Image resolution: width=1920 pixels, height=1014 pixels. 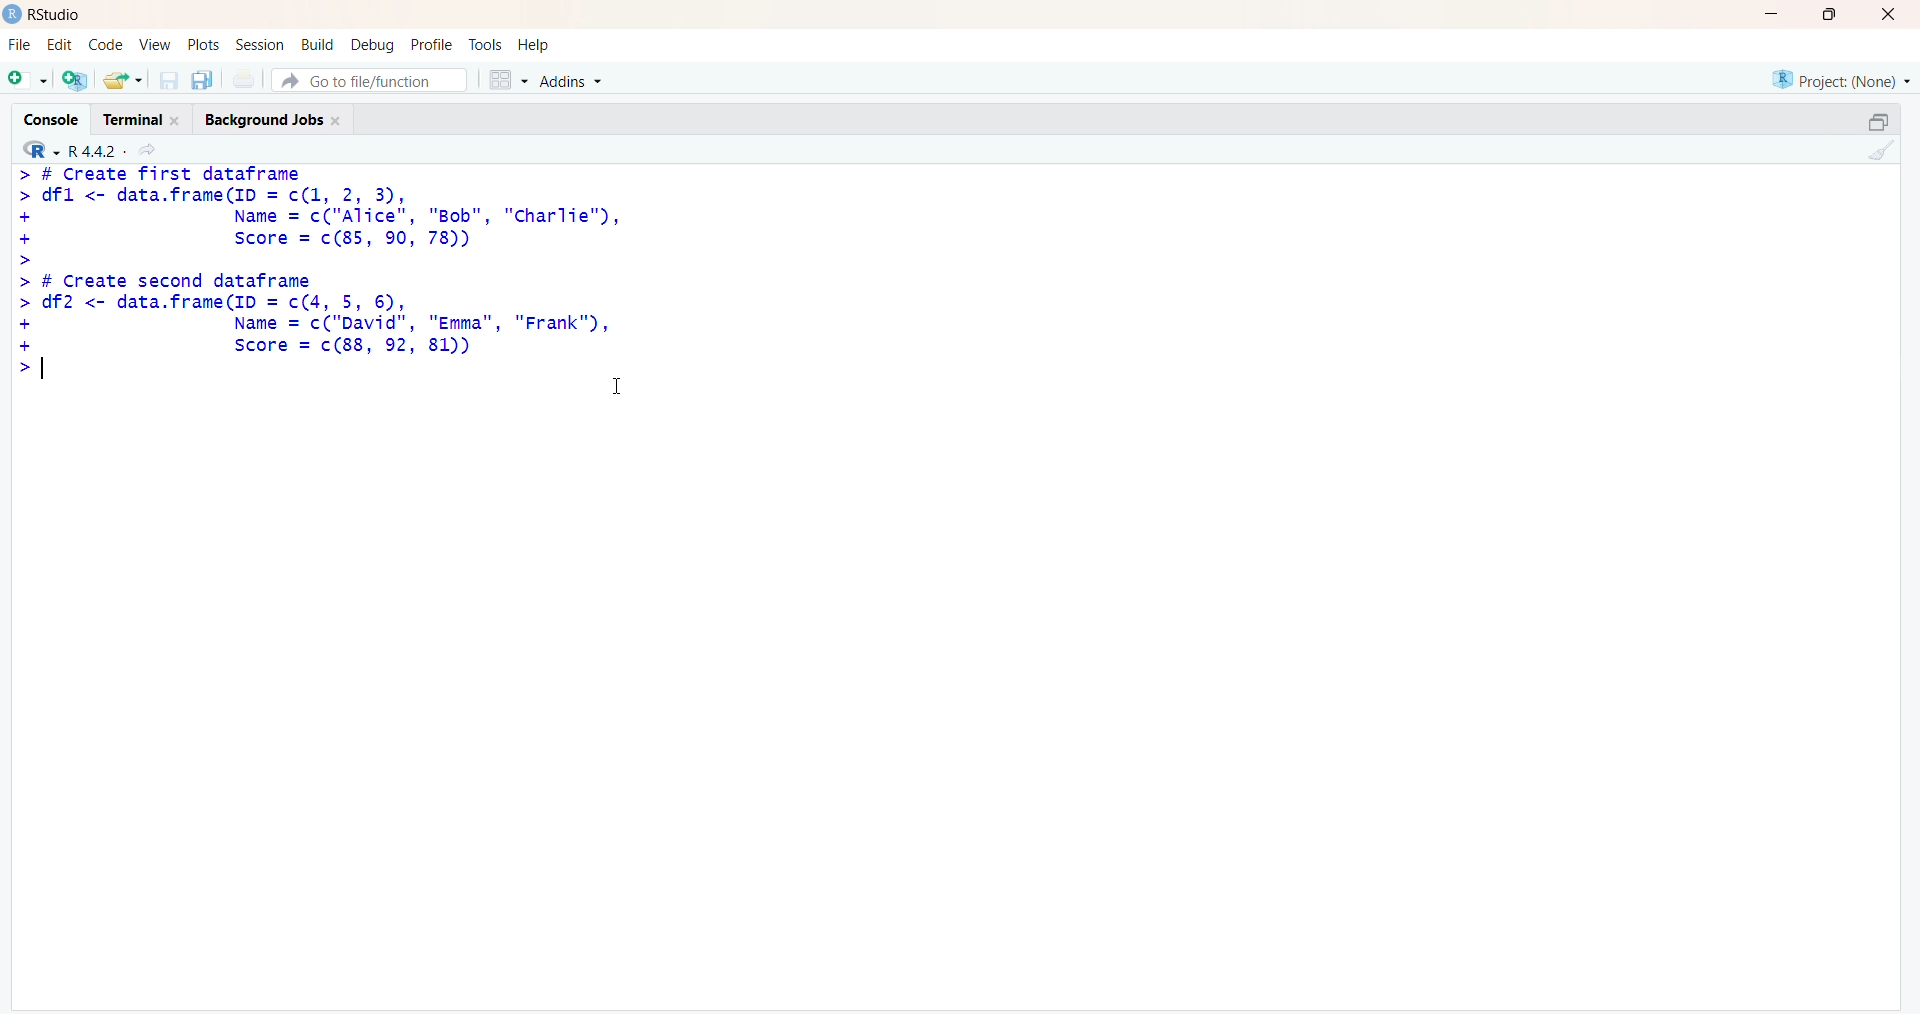 What do you see at coordinates (432, 45) in the screenshot?
I see `Profile` at bounding box center [432, 45].